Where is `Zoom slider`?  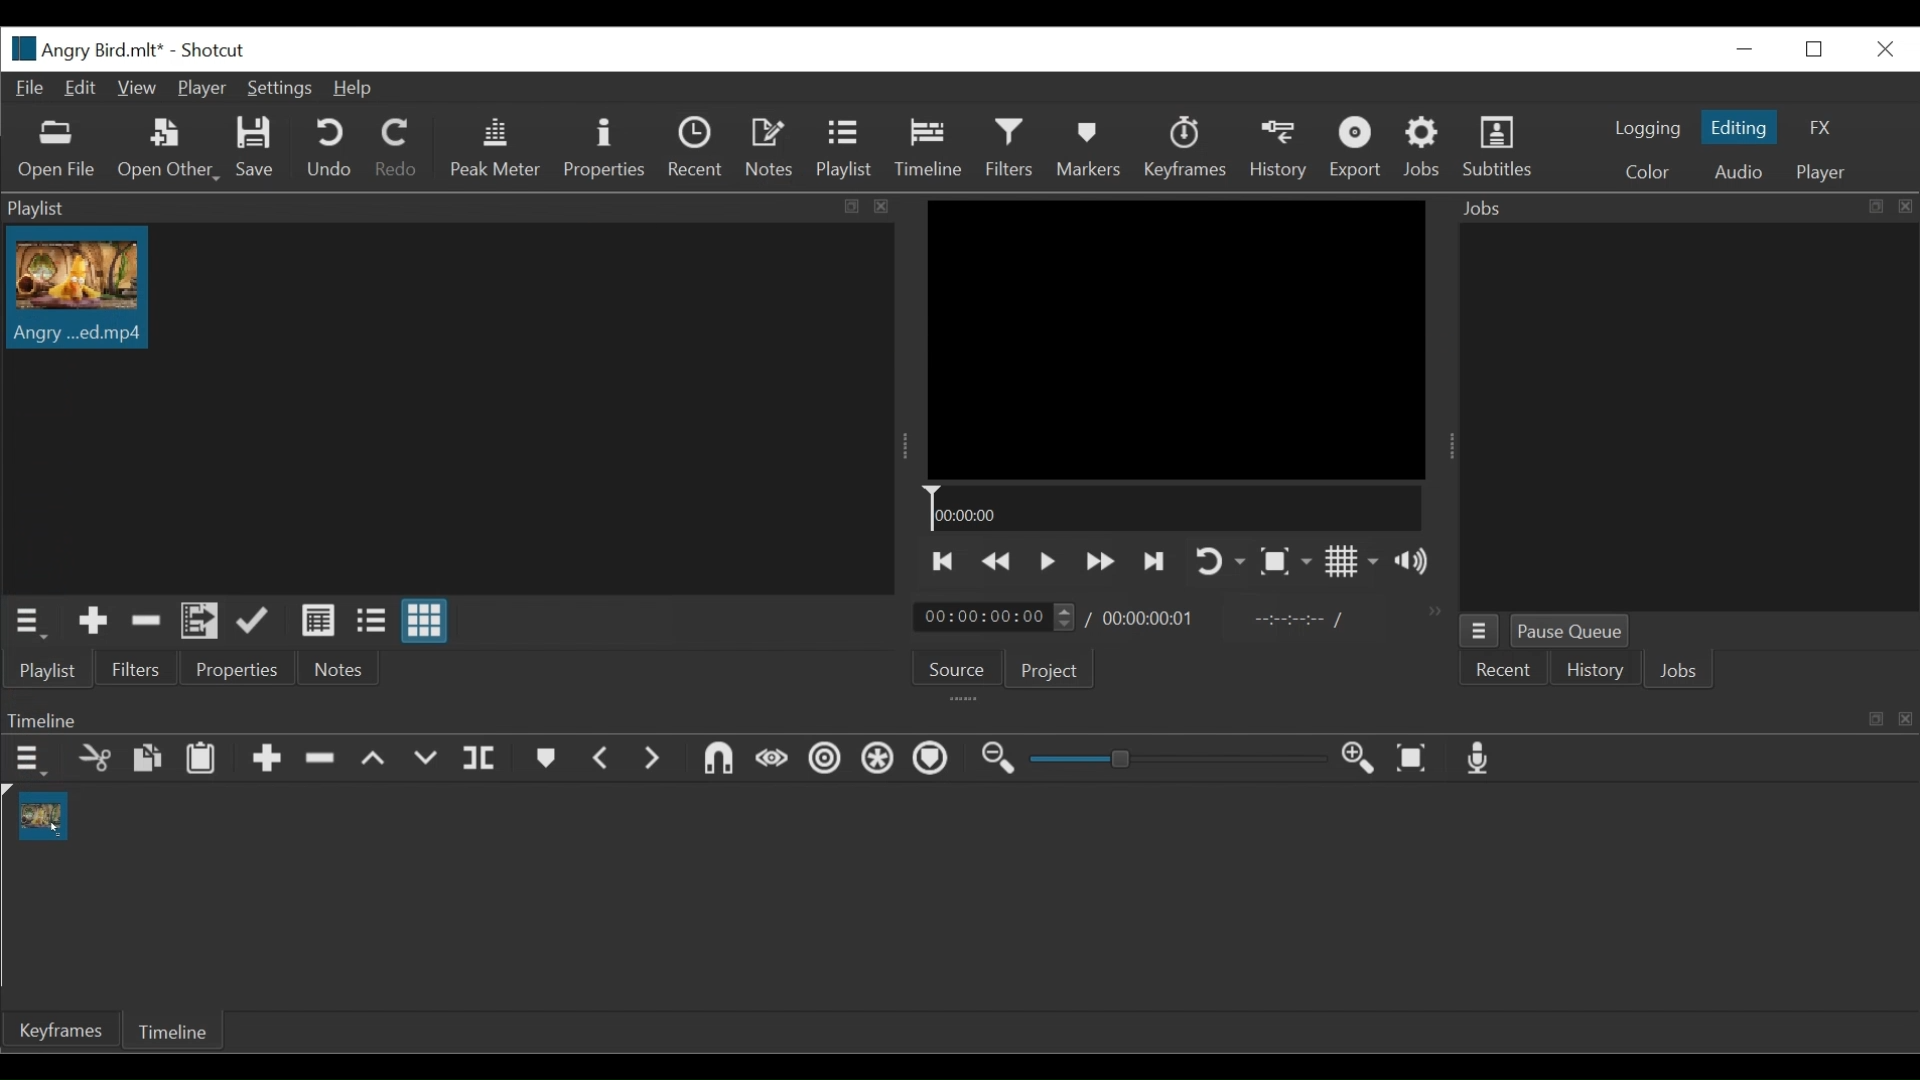 Zoom slider is located at coordinates (1181, 758).